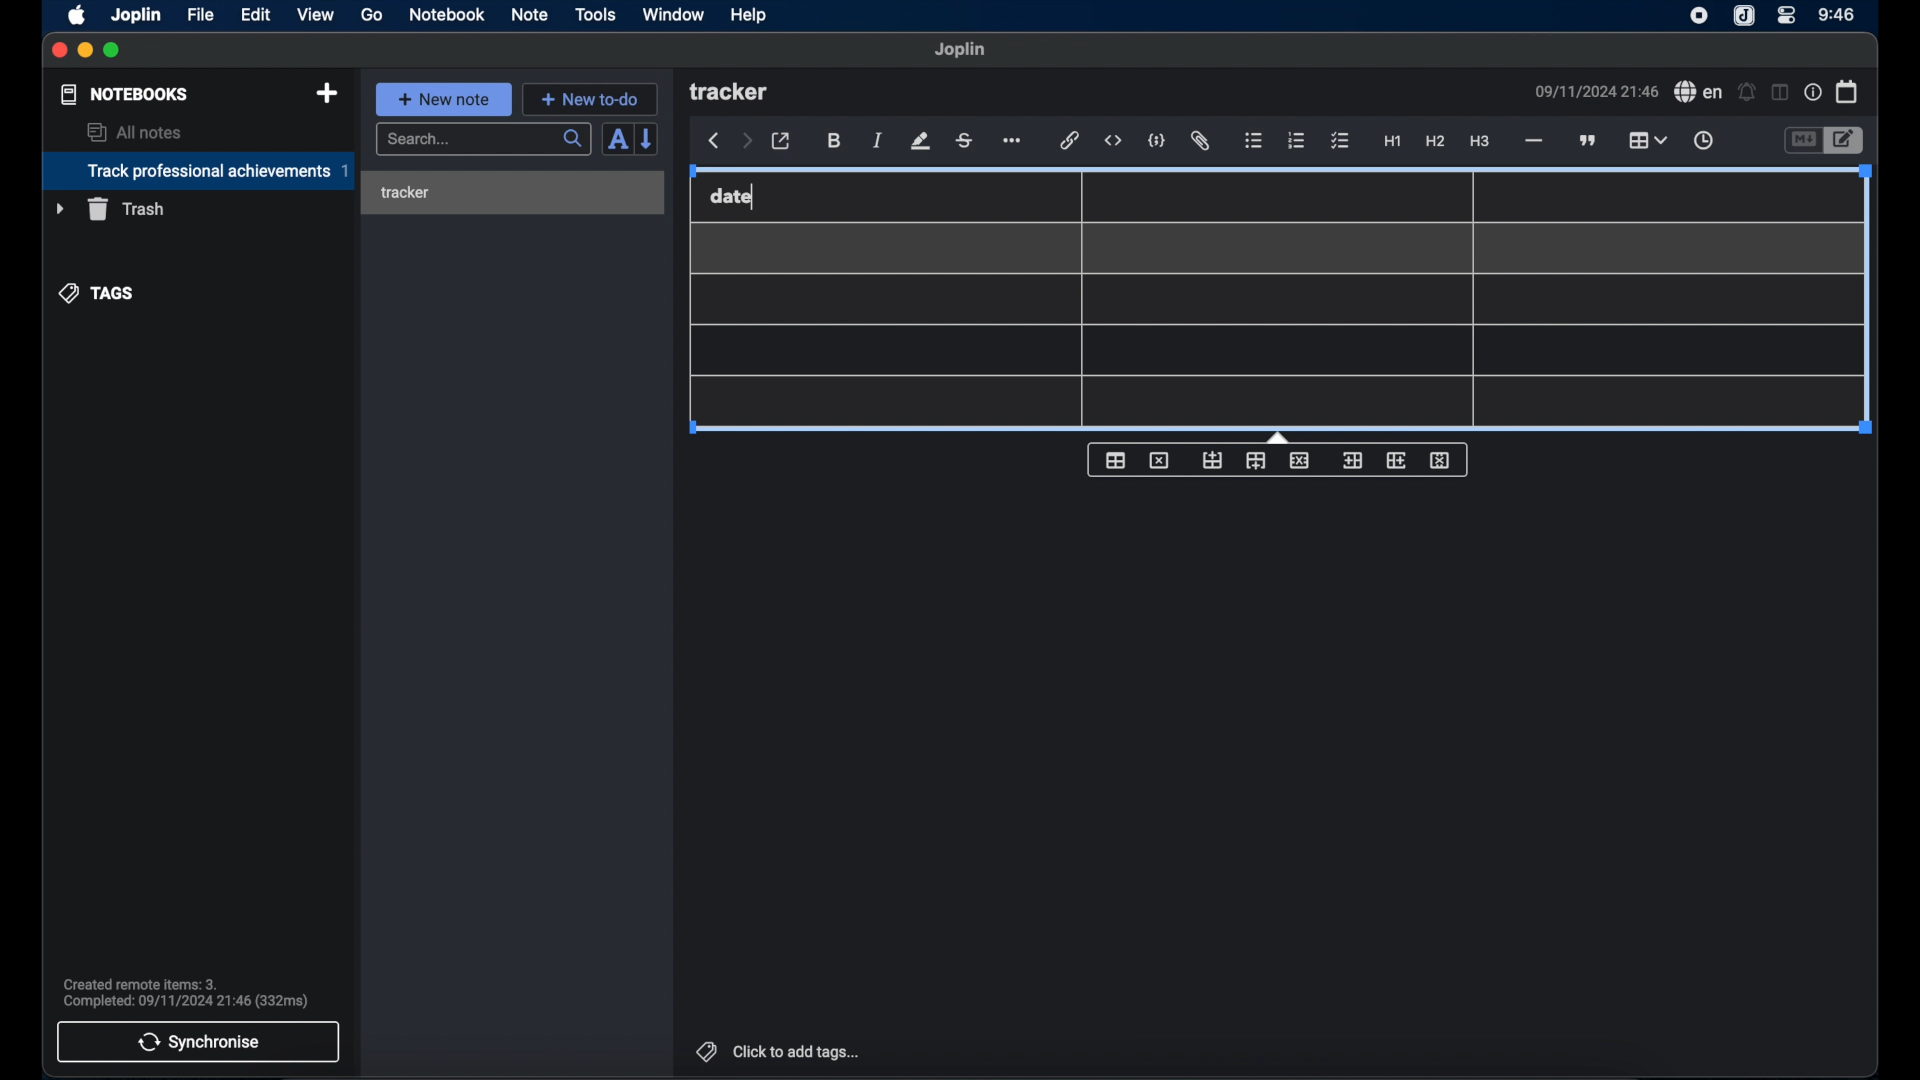  I want to click on toggle editor layout, so click(1778, 93).